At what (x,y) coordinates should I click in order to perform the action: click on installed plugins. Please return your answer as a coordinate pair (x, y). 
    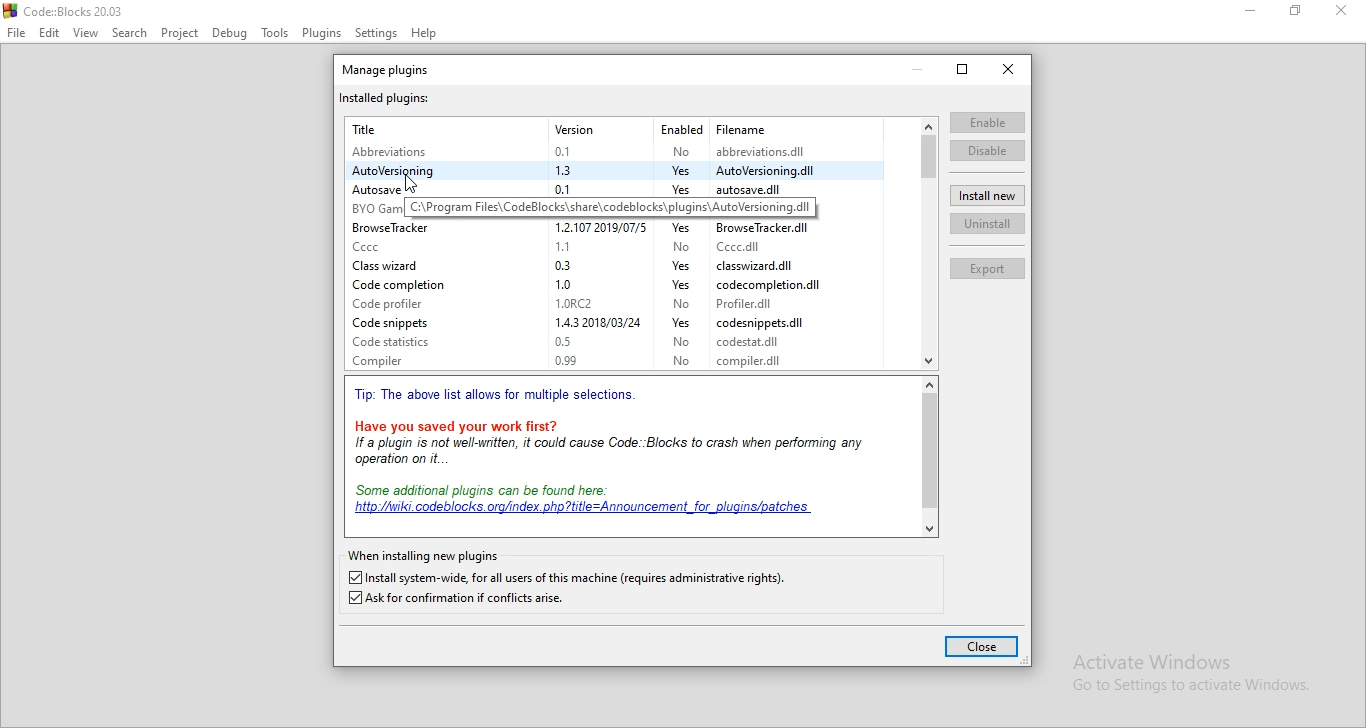
    Looking at the image, I should click on (386, 98).